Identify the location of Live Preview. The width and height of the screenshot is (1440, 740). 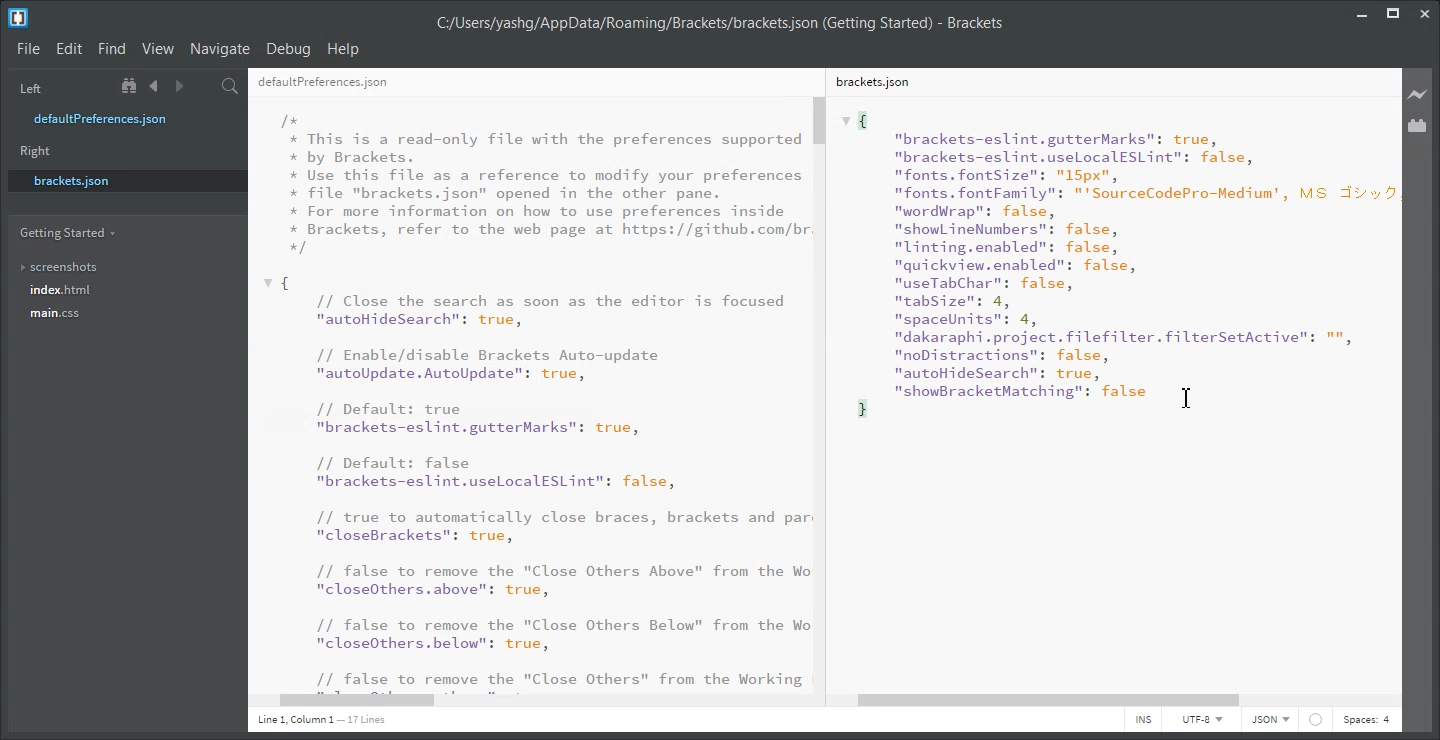
(1418, 93).